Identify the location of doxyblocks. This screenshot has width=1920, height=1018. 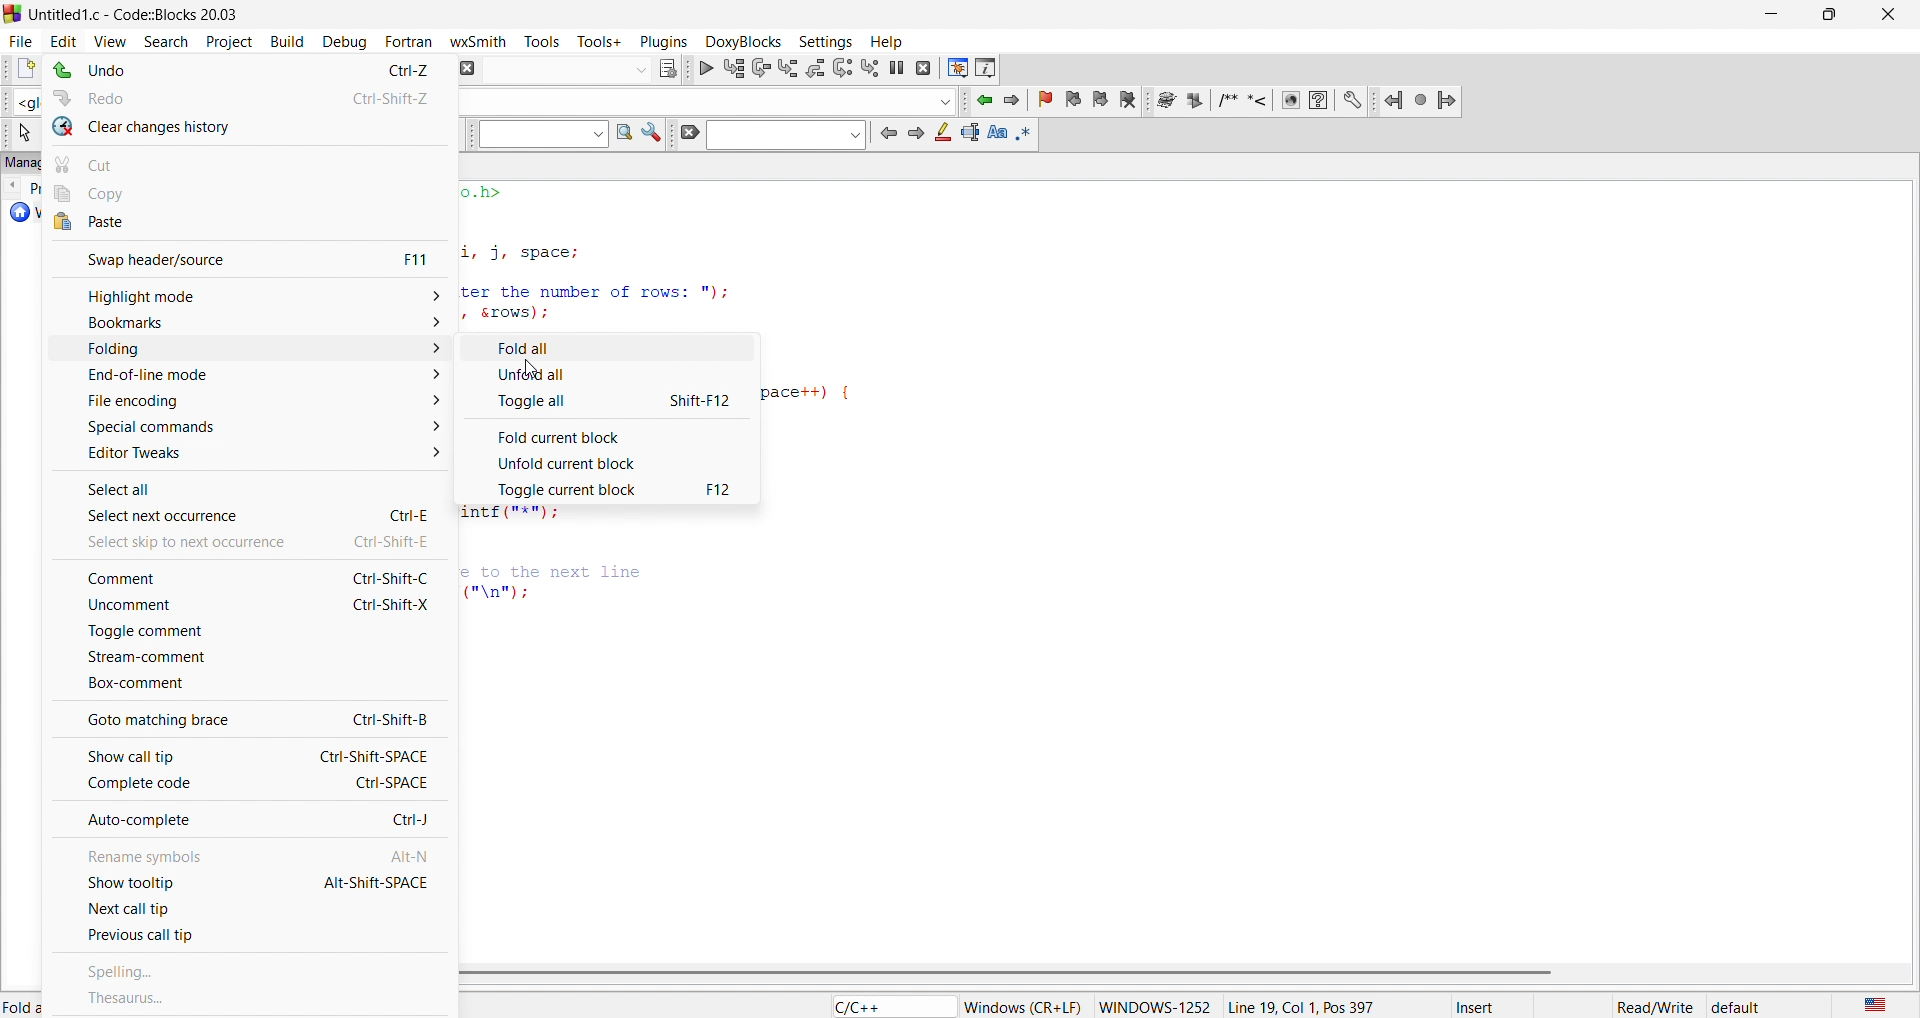
(740, 39).